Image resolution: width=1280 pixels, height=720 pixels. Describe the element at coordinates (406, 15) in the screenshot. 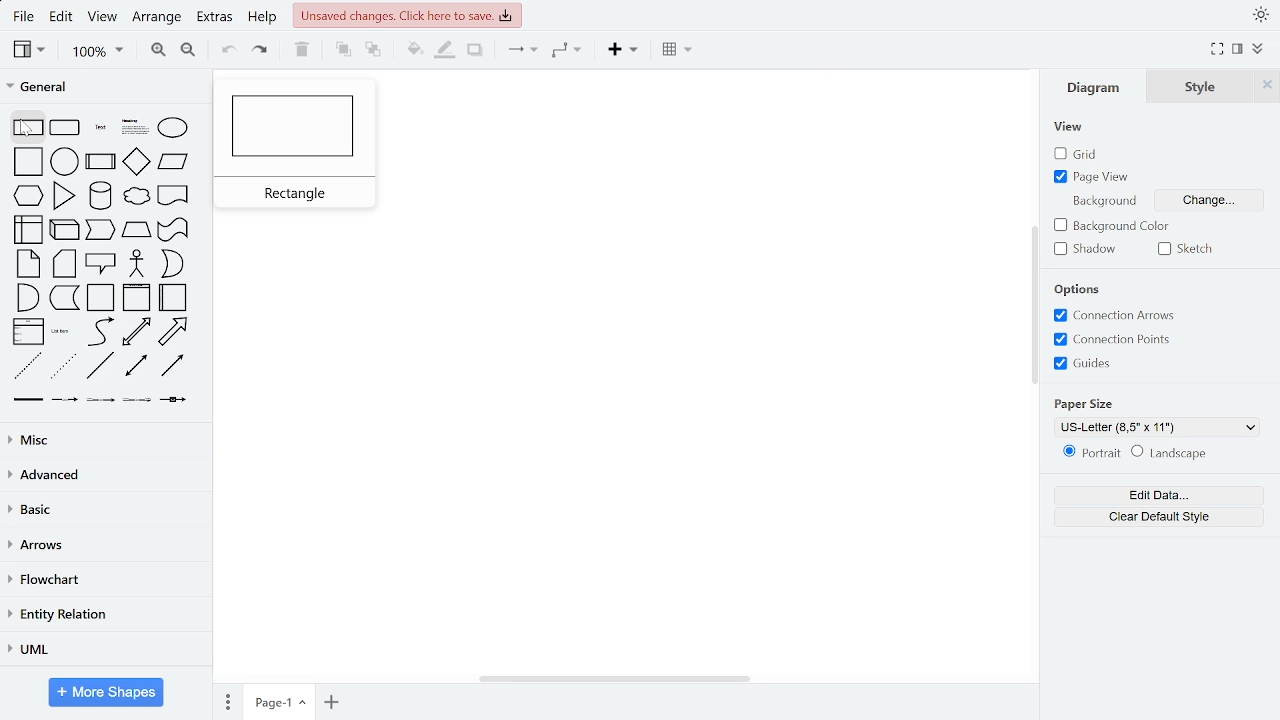

I see `unsaved changes. Click here to save` at that location.